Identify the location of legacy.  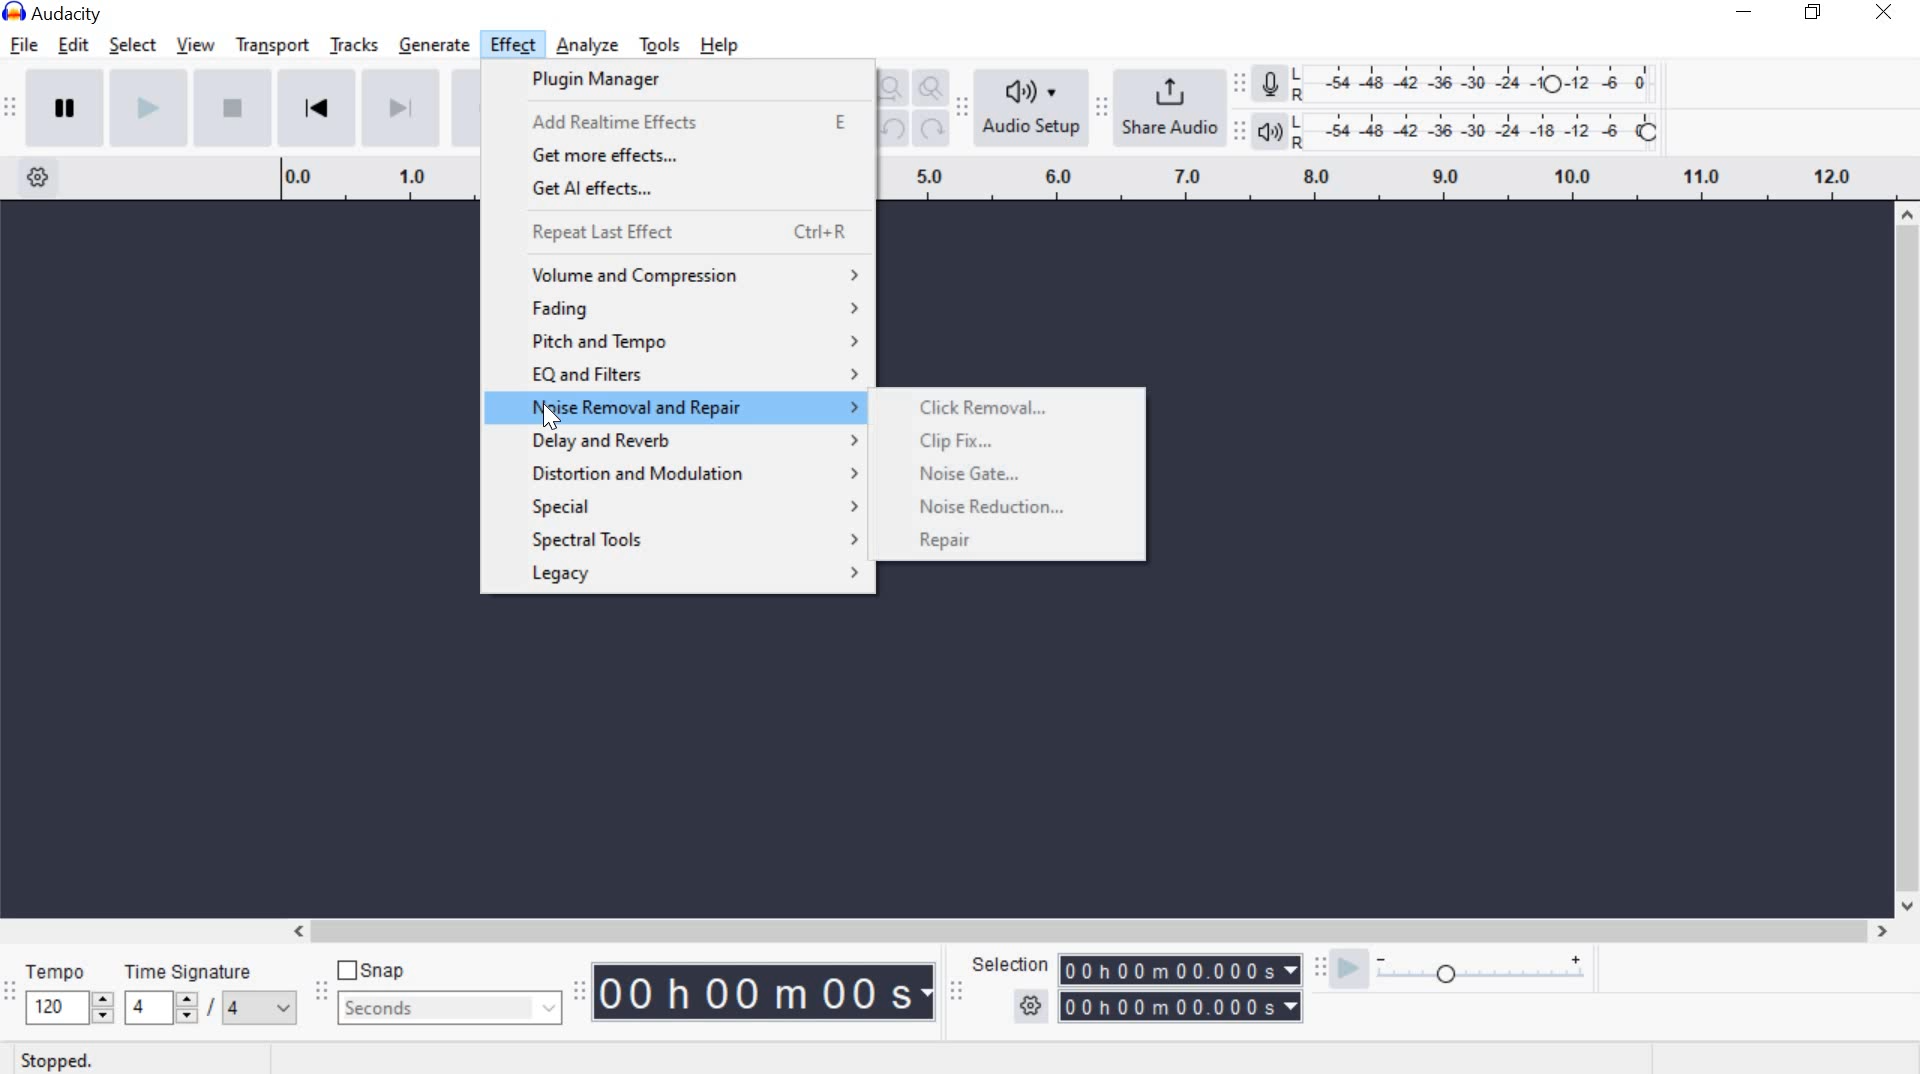
(699, 576).